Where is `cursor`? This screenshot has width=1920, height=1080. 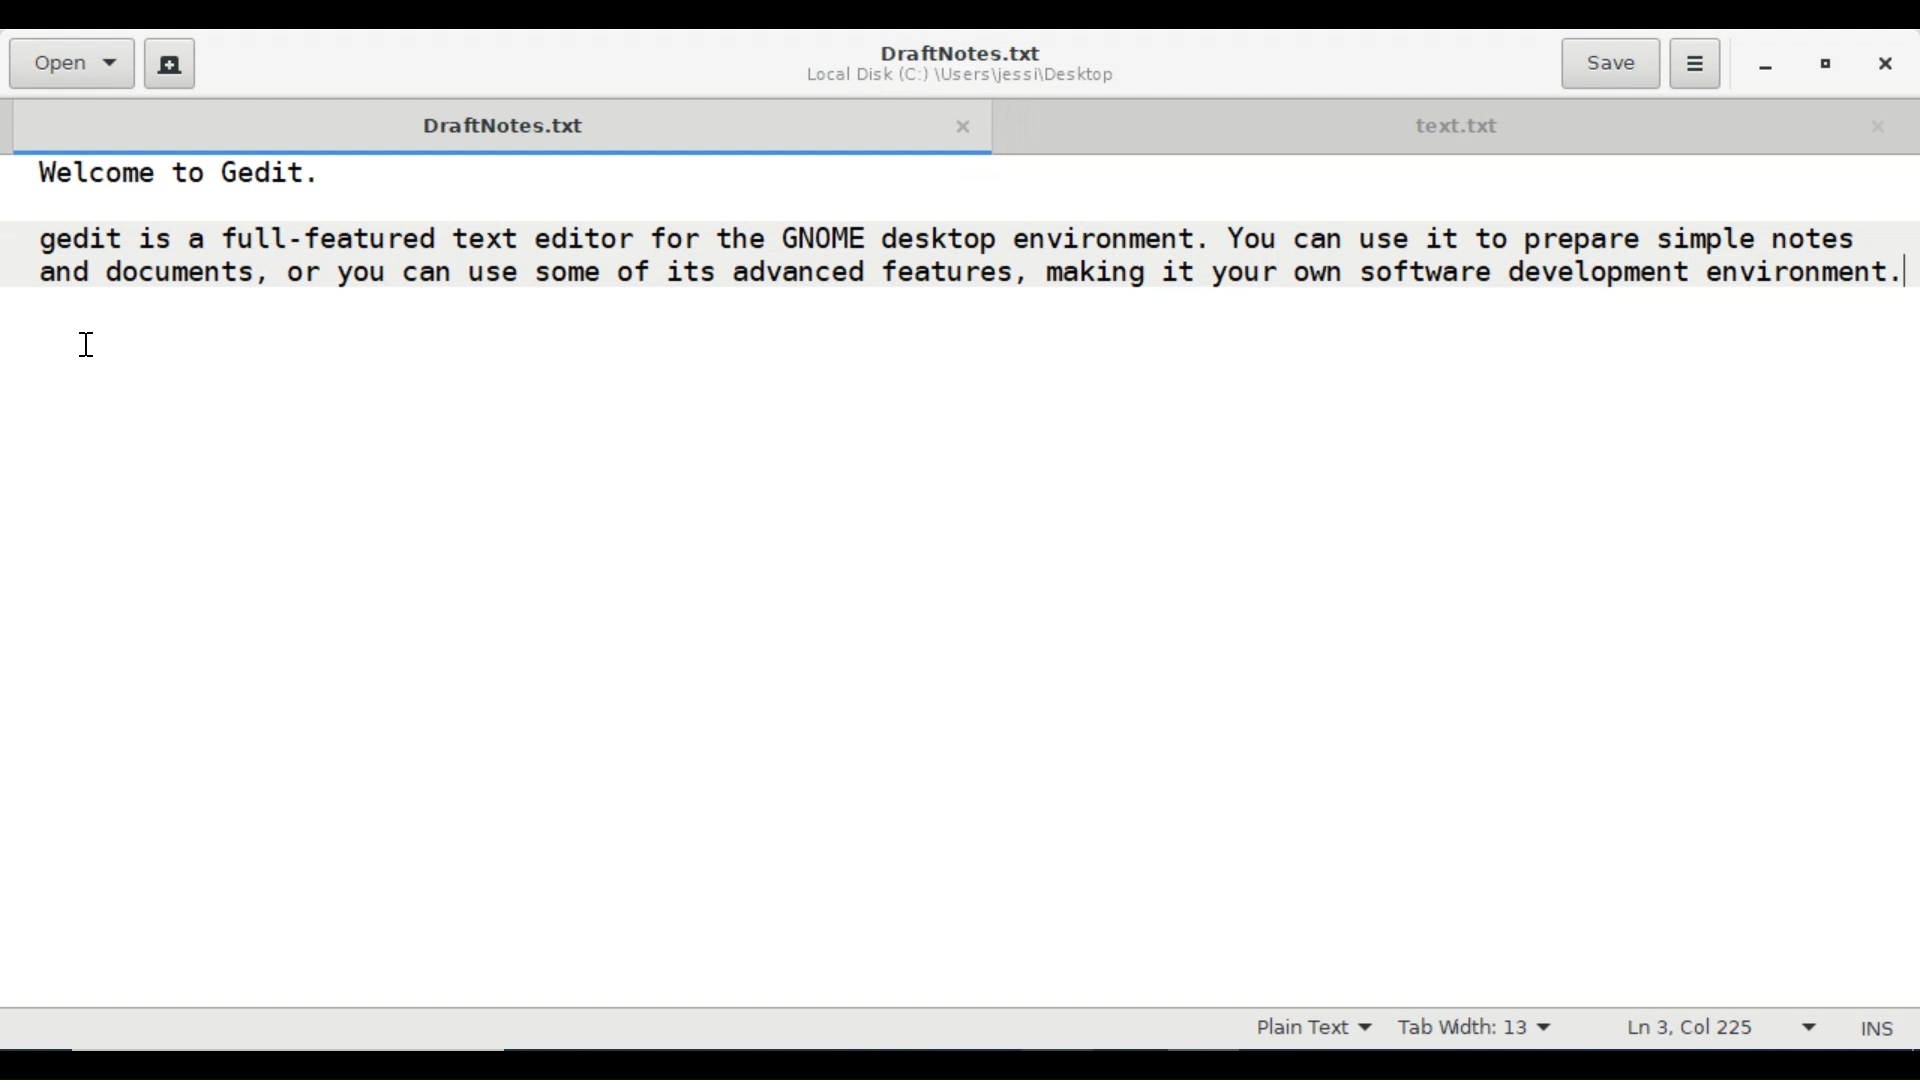 cursor is located at coordinates (87, 346).